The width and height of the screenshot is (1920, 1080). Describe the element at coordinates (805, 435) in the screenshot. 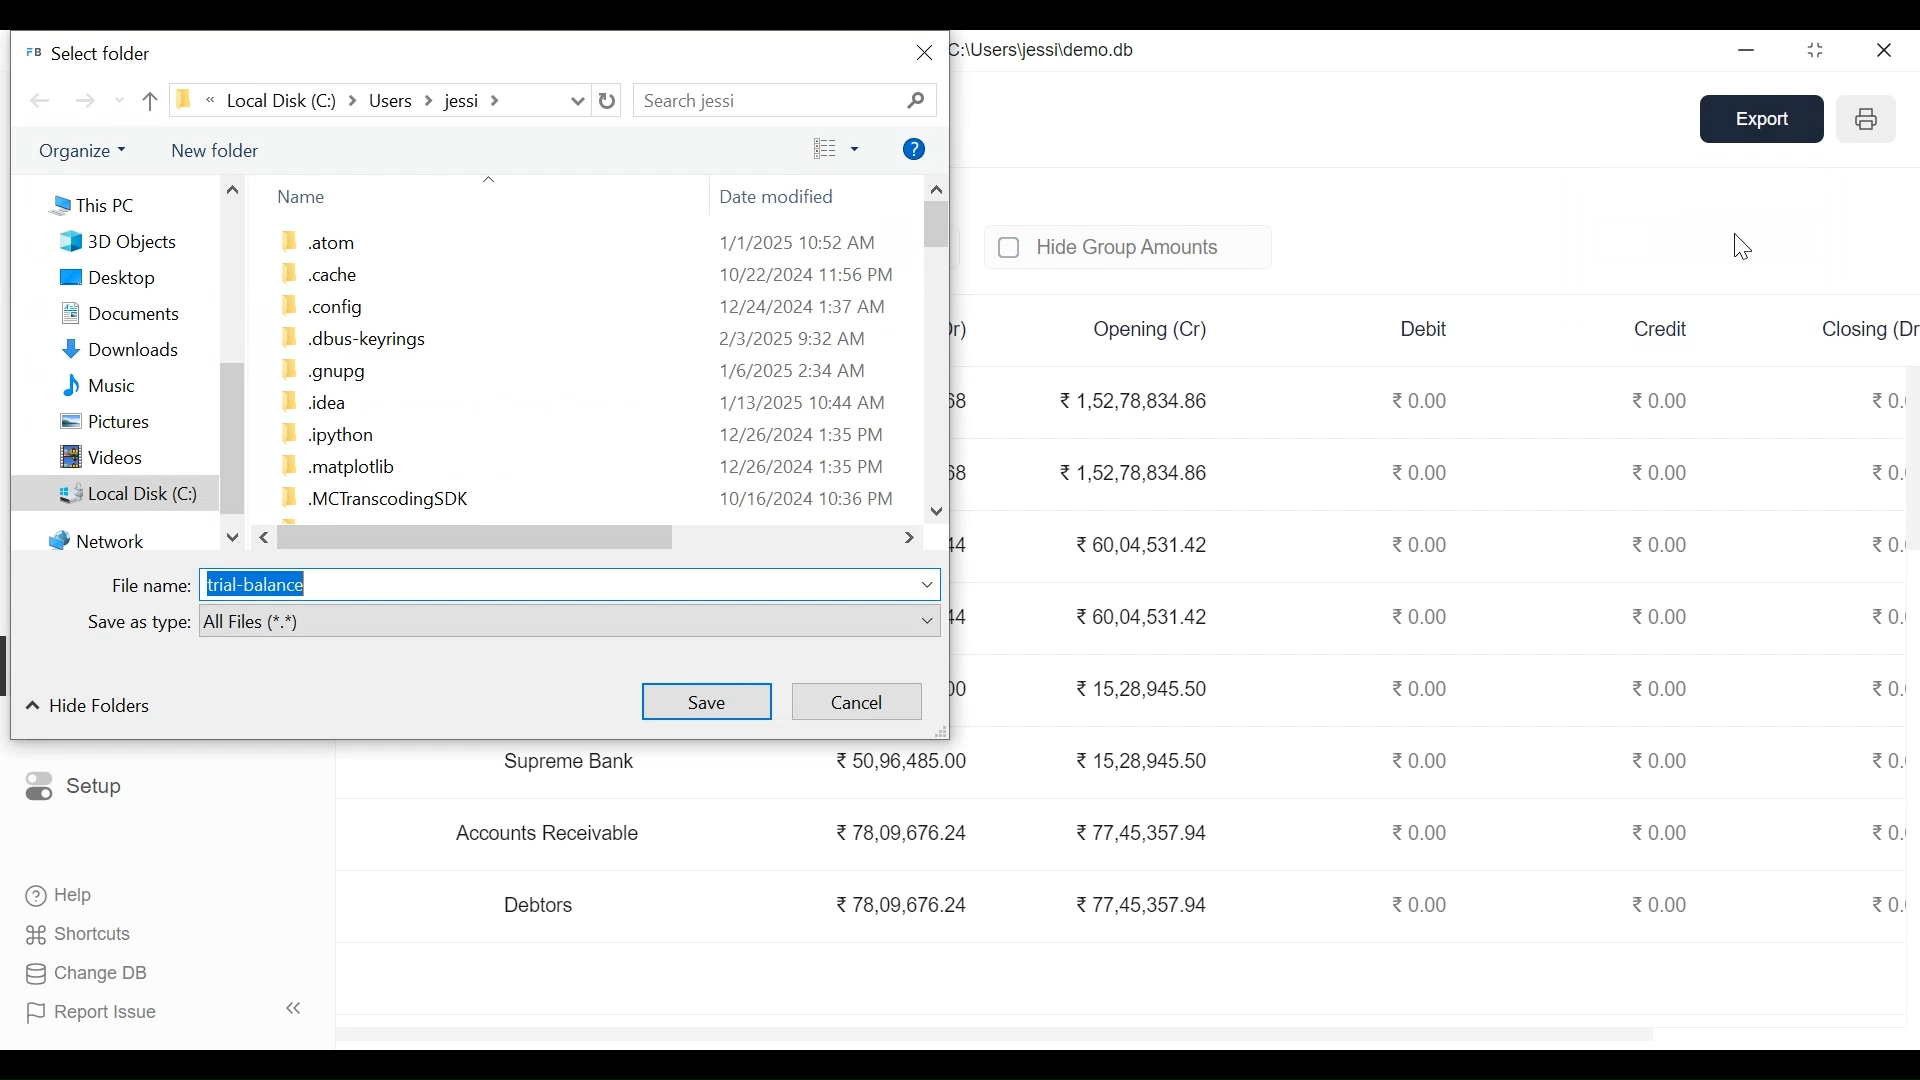

I see `12/26/2024 1:35 PM` at that location.